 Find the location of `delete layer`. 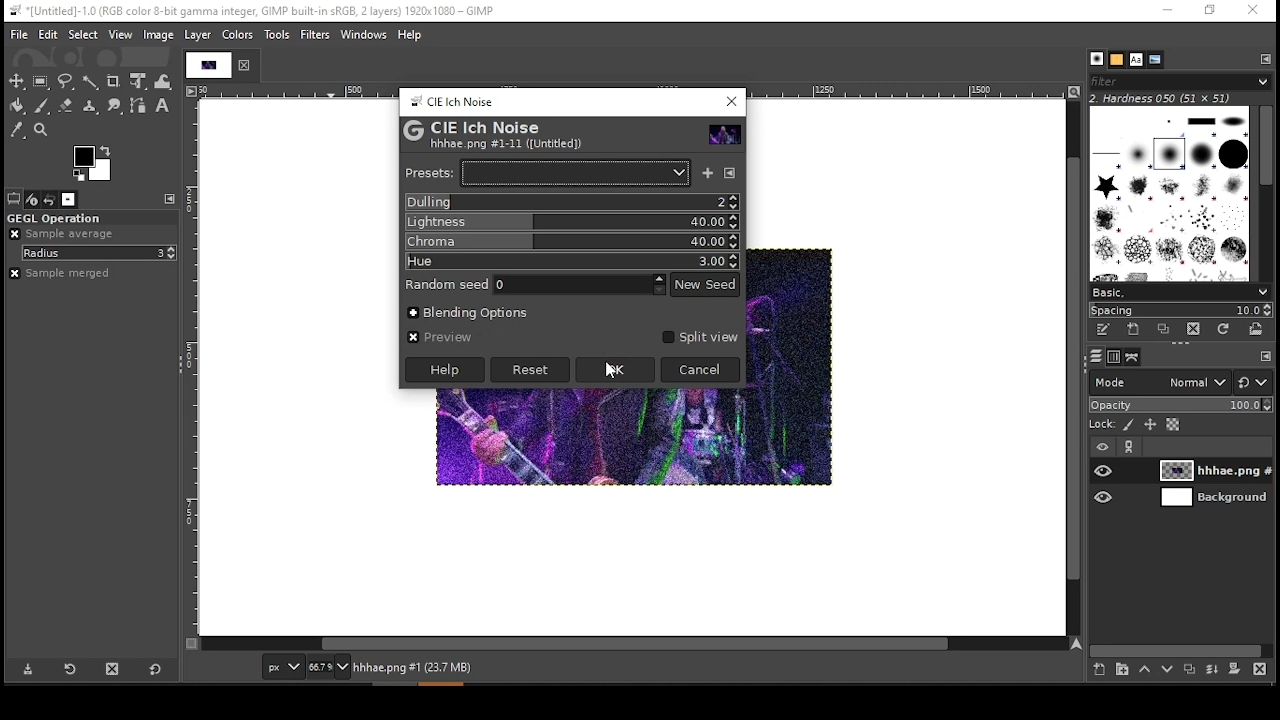

delete layer is located at coordinates (1263, 670).